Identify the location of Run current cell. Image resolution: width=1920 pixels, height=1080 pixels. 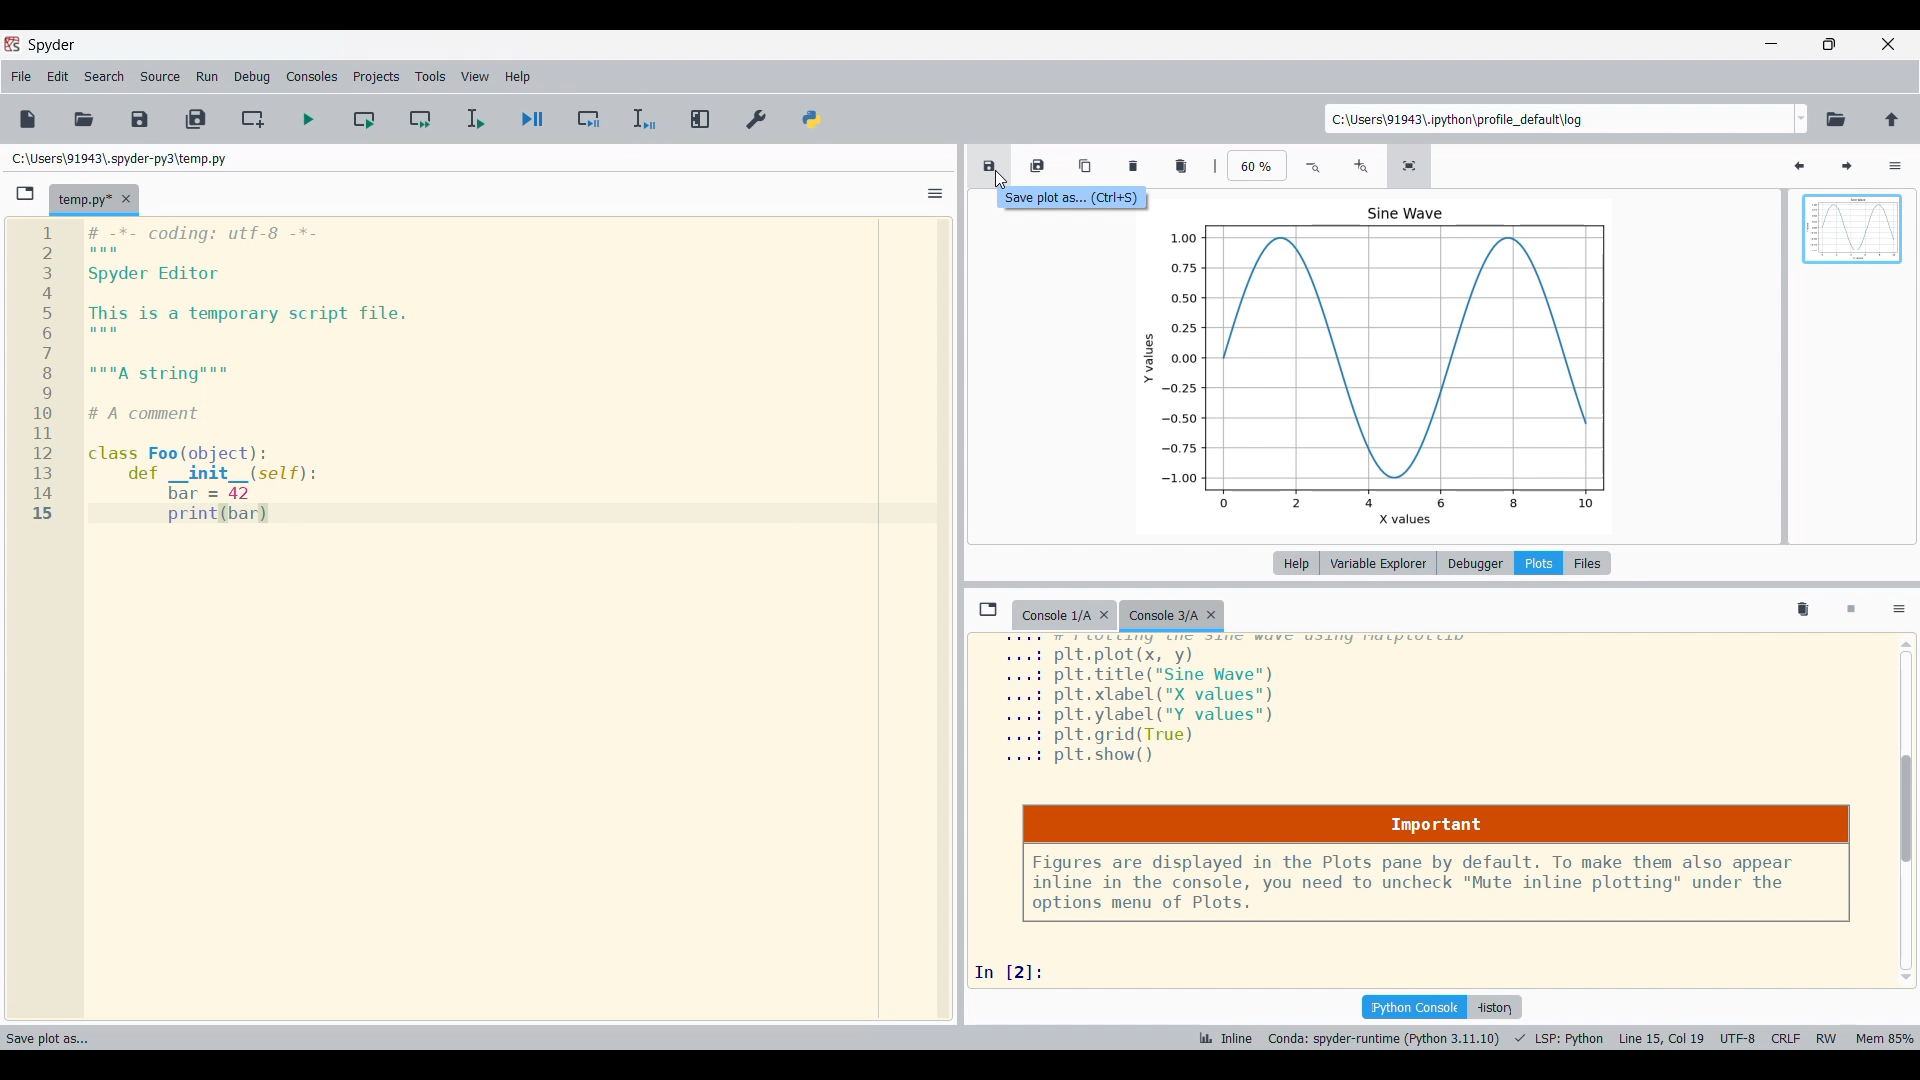
(364, 119).